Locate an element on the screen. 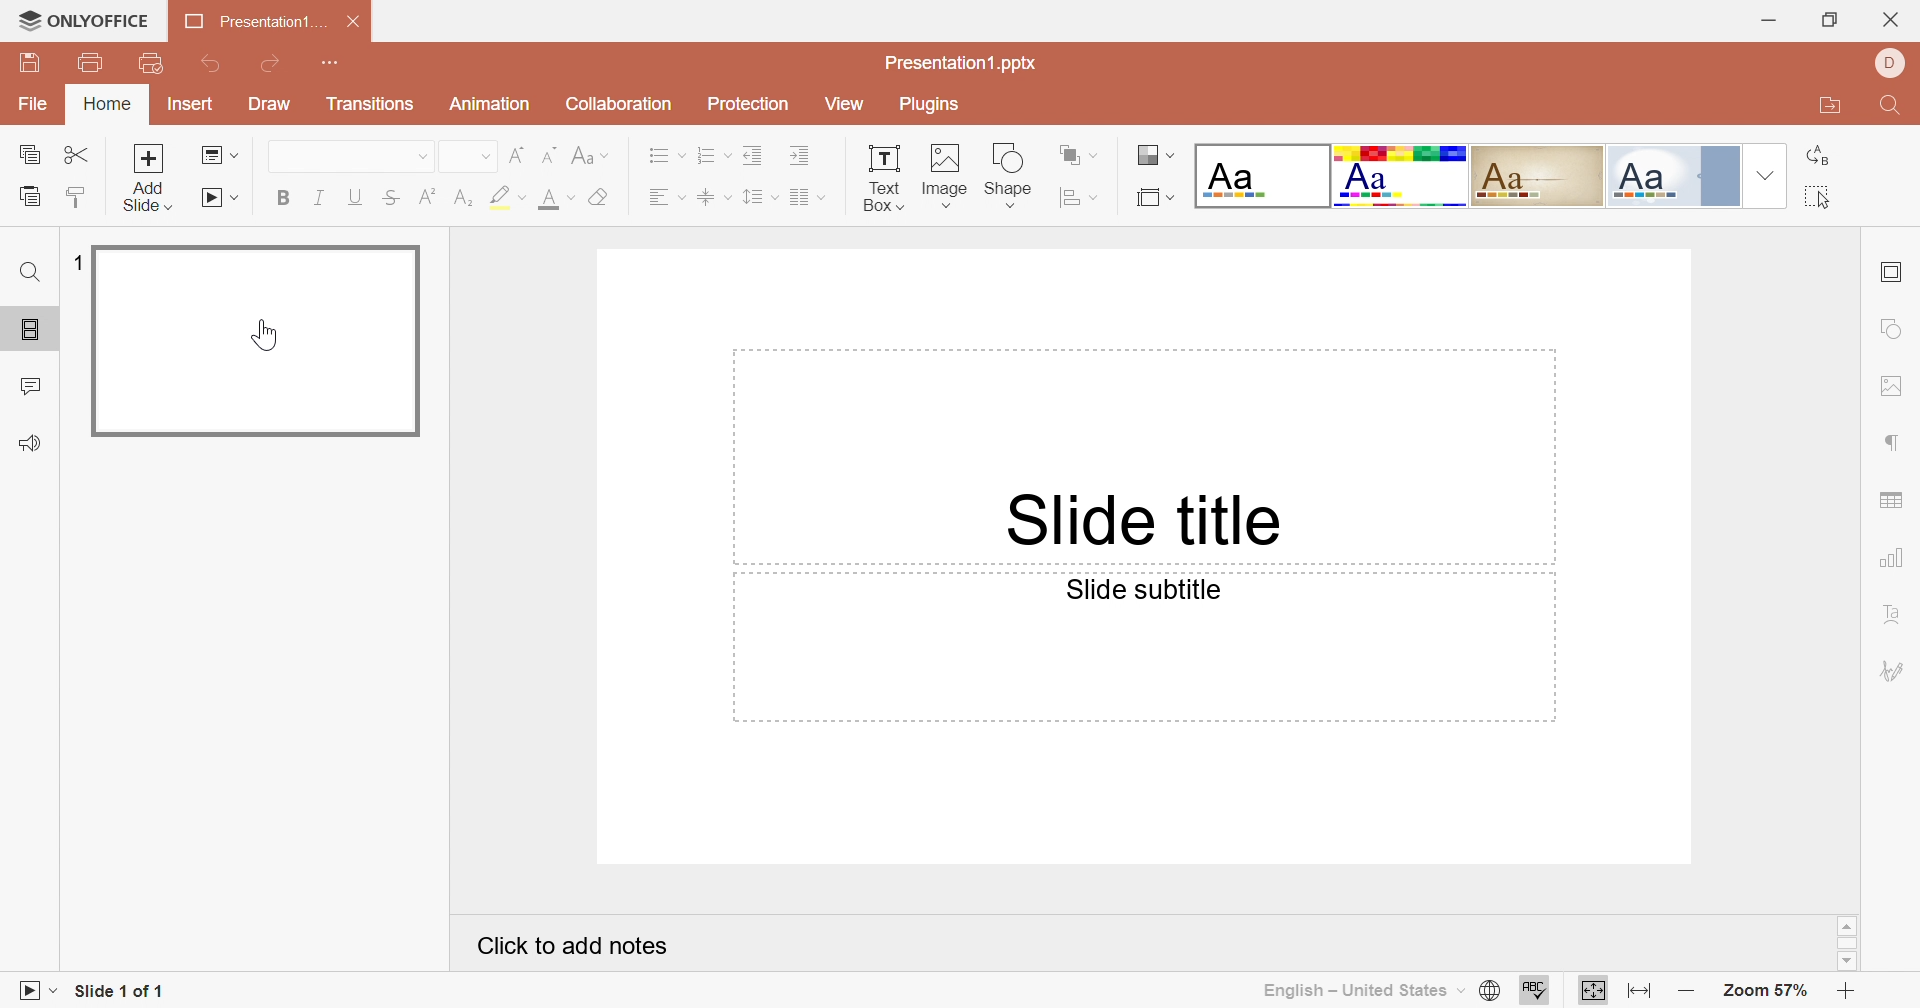 The width and height of the screenshot is (1920, 1008). Slide settings is located at coordinates (1891, 272).